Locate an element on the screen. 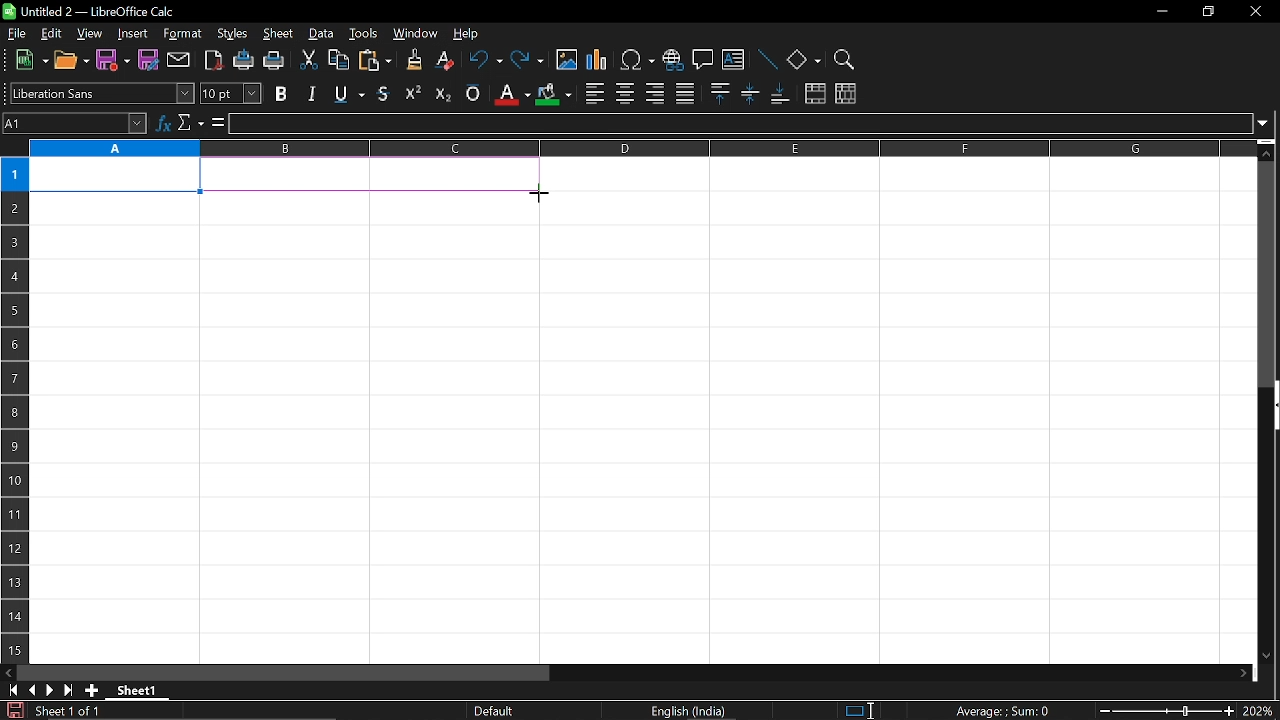 The width and height of the screenshot is (1280, 720). Sheet 1 is located at coordinates (137, 690).